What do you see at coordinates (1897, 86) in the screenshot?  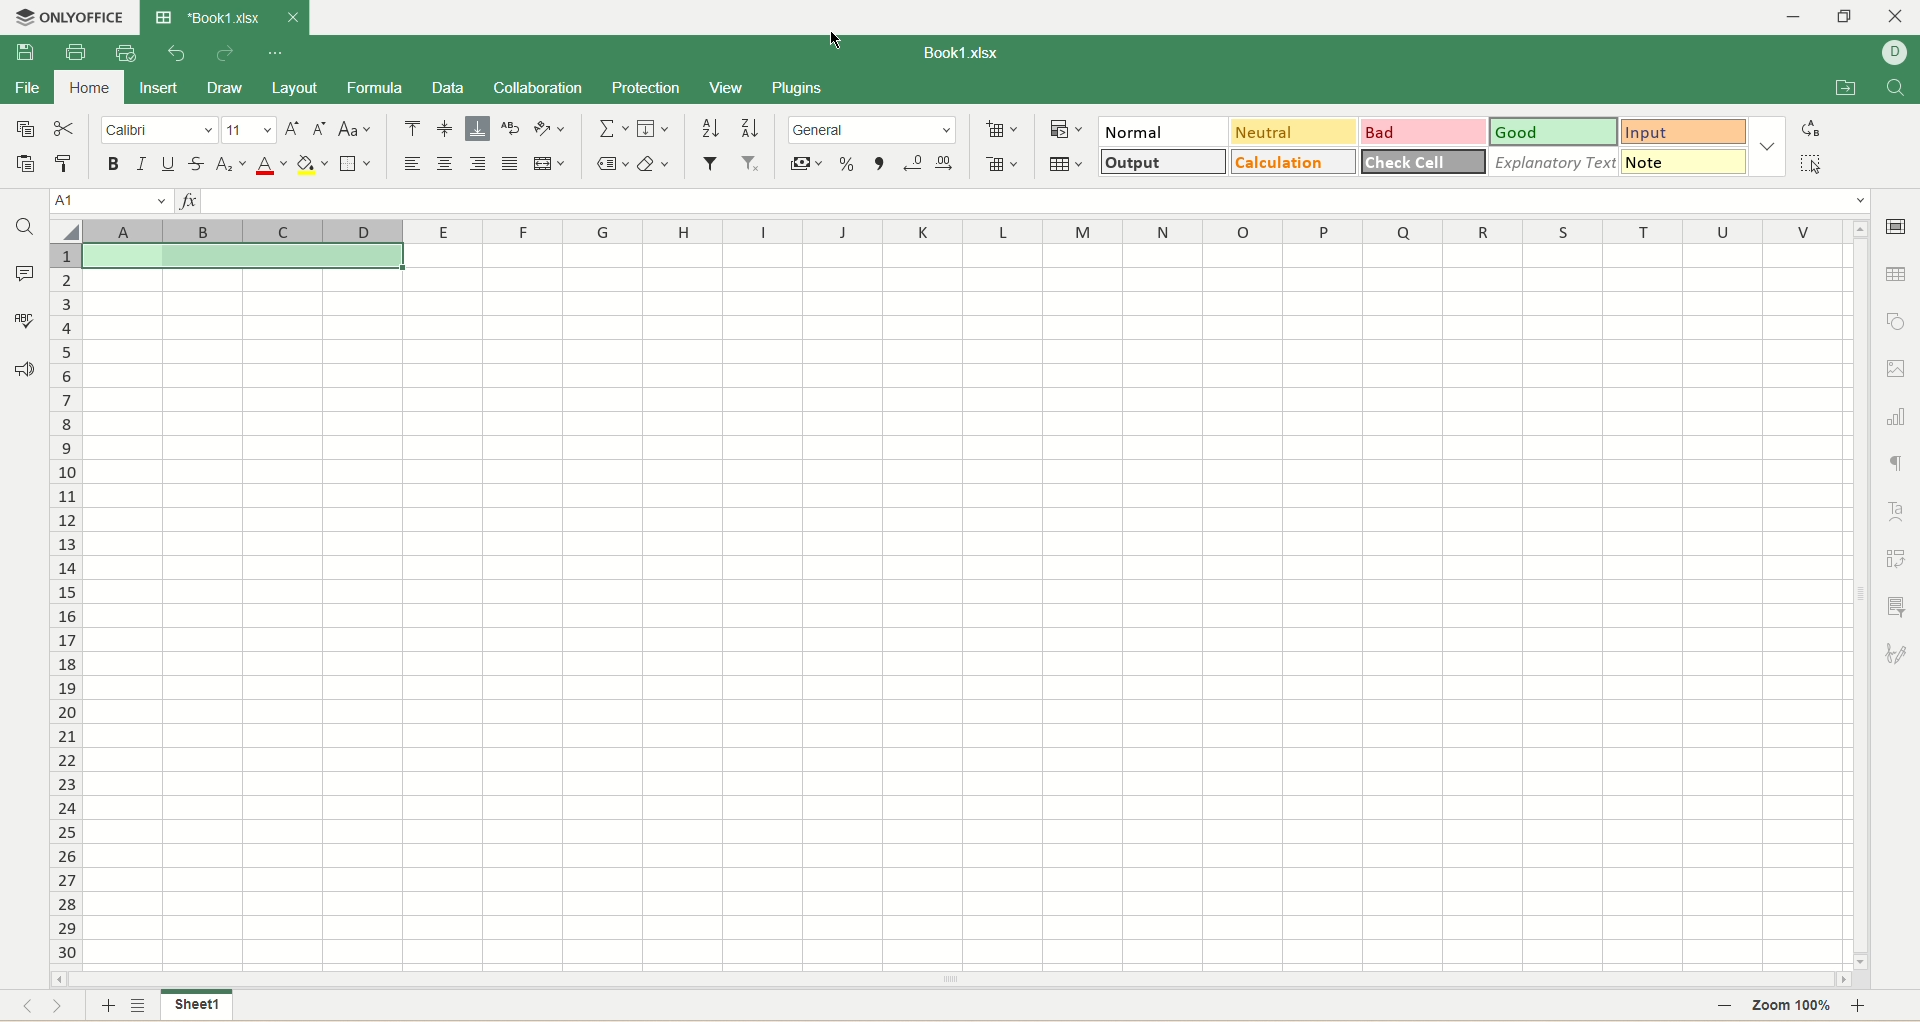 I see `find` at bounding box center [1897, 86].